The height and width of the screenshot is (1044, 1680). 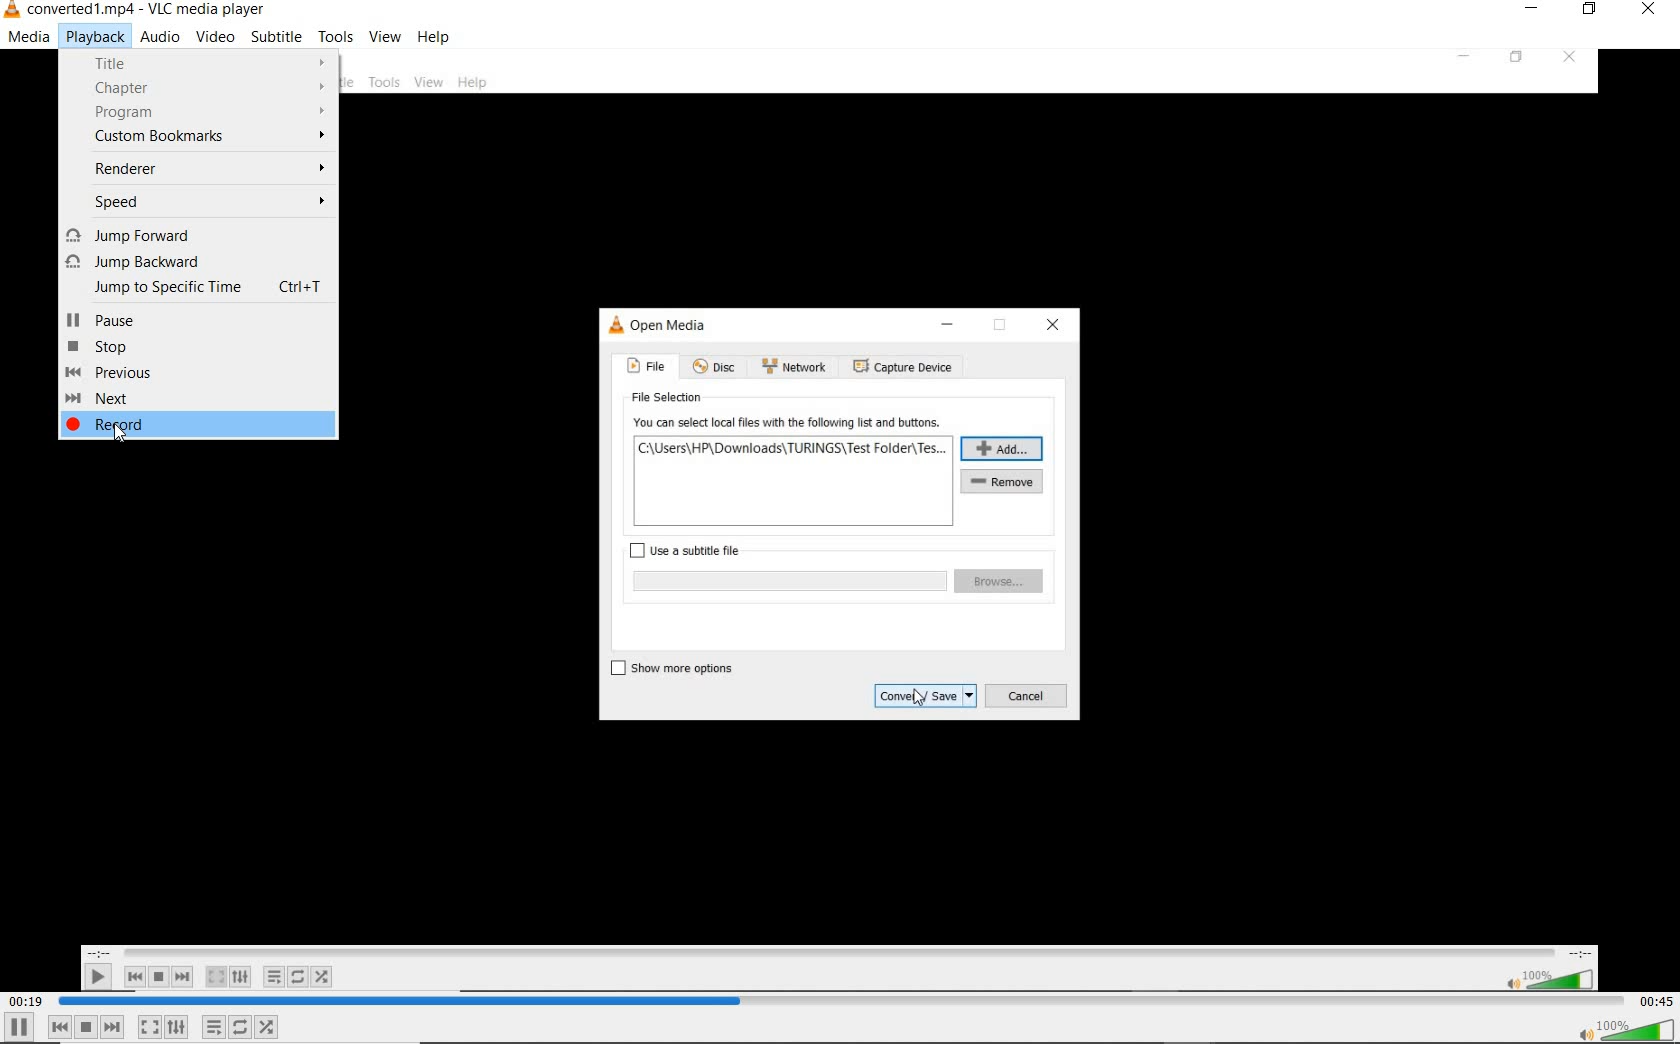 I want to click on stop, so click(x=86, y=1026).